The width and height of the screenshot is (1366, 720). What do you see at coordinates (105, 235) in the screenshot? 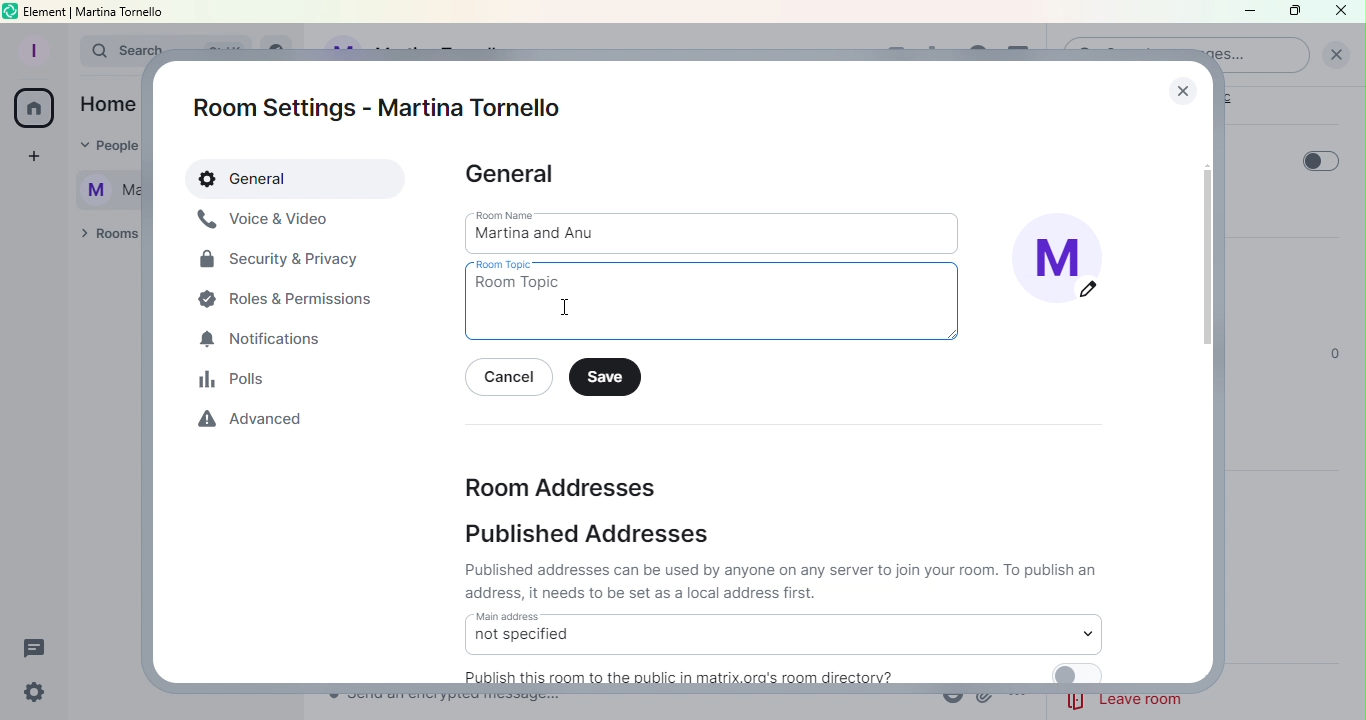
I see `Rooms` at bounding box center [105, 235].